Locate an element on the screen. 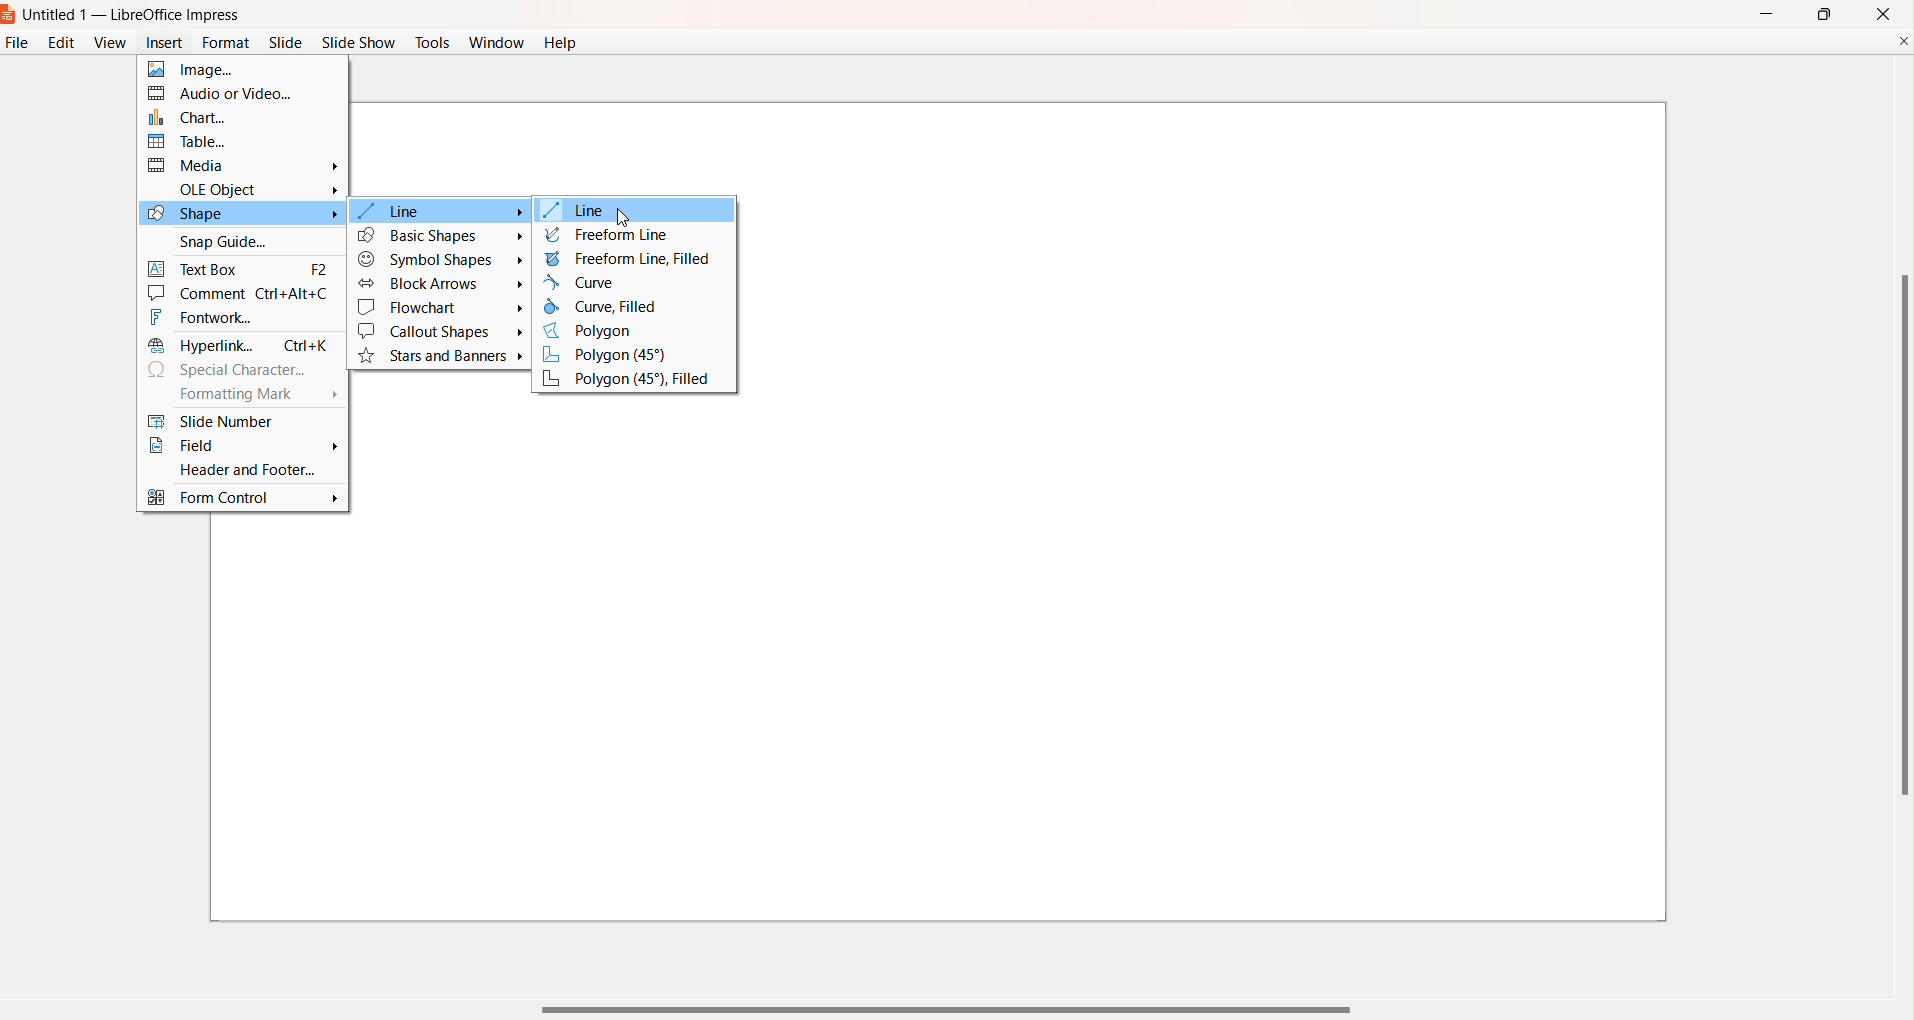  Shape is located at coordinates (240, 214).